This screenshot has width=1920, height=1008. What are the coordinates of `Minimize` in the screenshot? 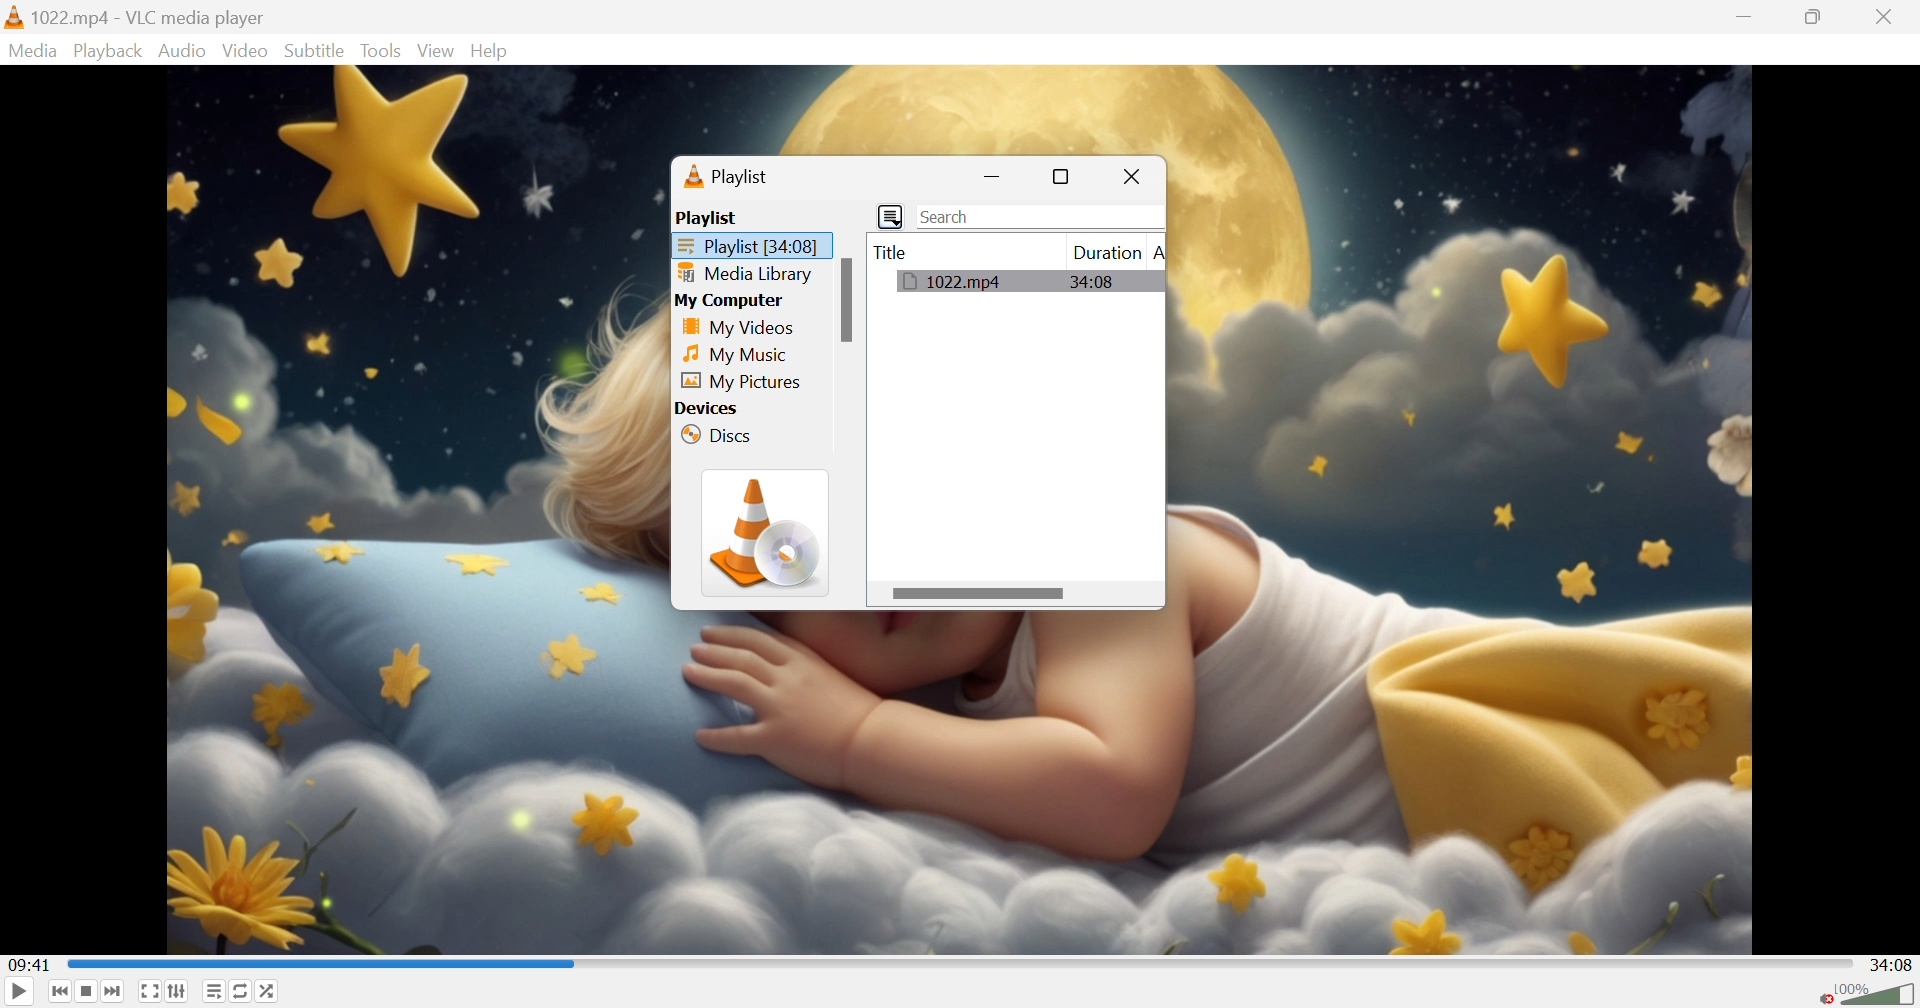 It's located at (991, 178).